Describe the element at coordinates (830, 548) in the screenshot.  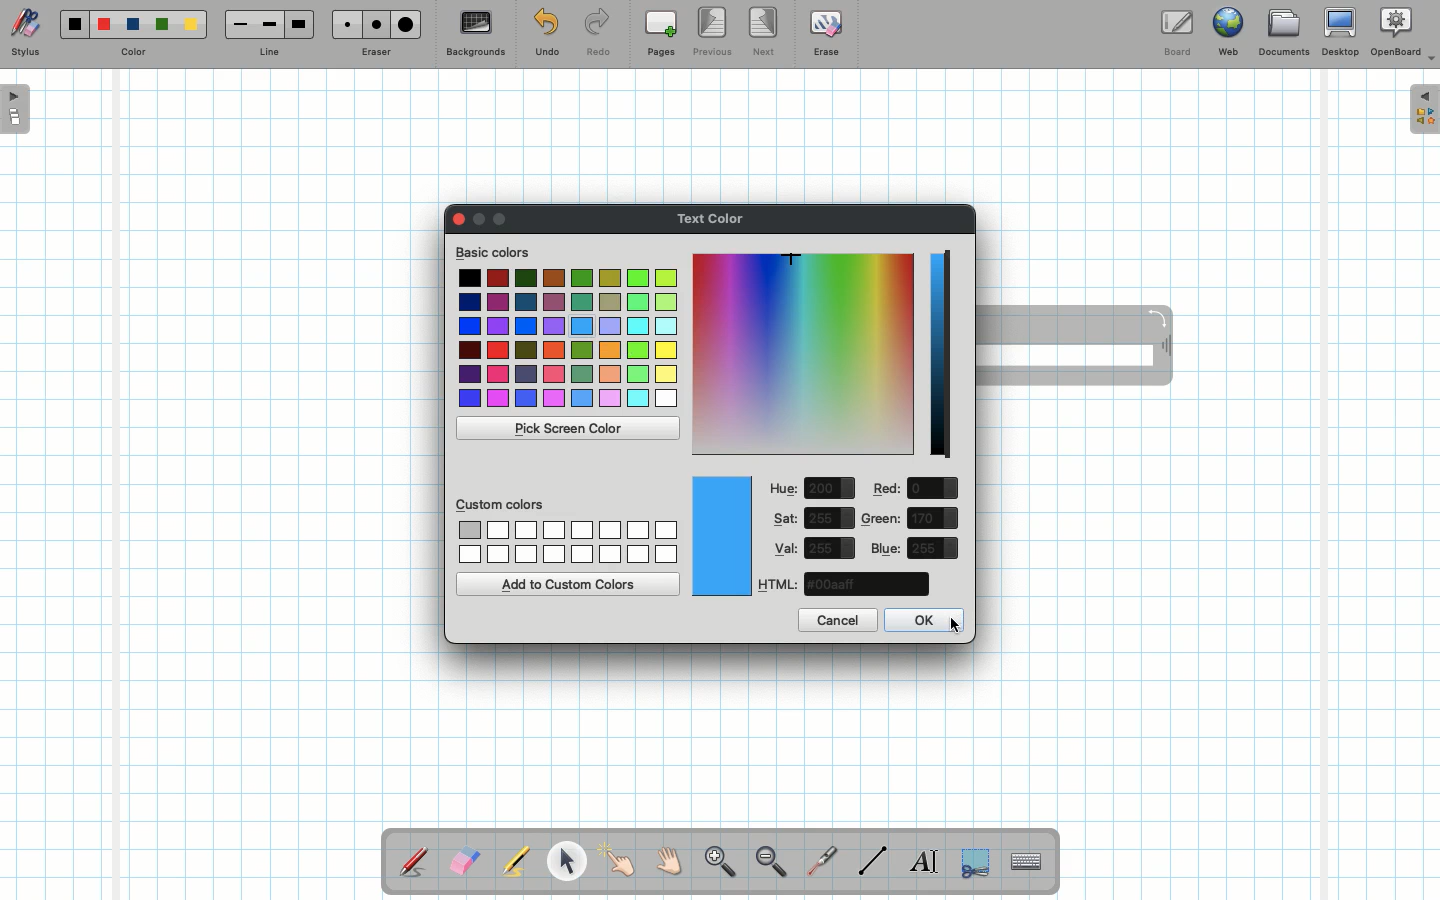
I see `value` at that location.